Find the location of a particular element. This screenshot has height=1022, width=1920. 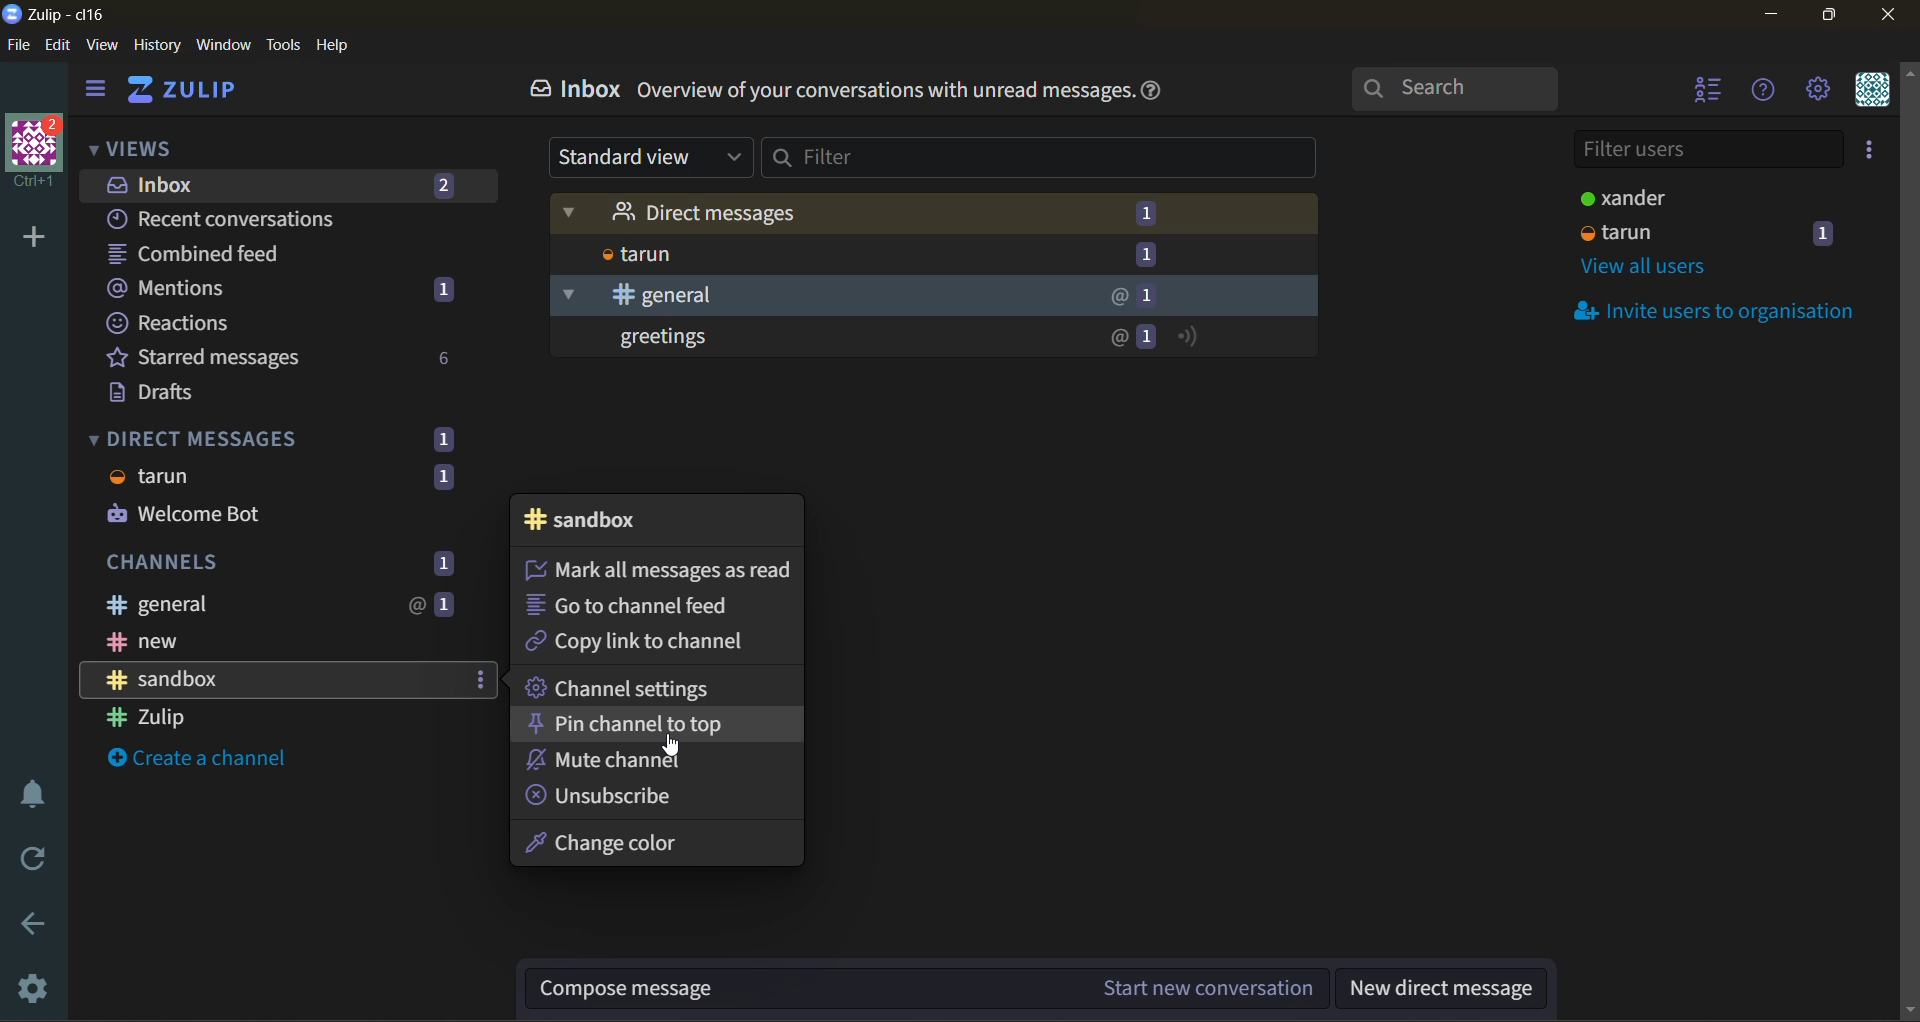

Direct Message is located at coordinates (932, 212).